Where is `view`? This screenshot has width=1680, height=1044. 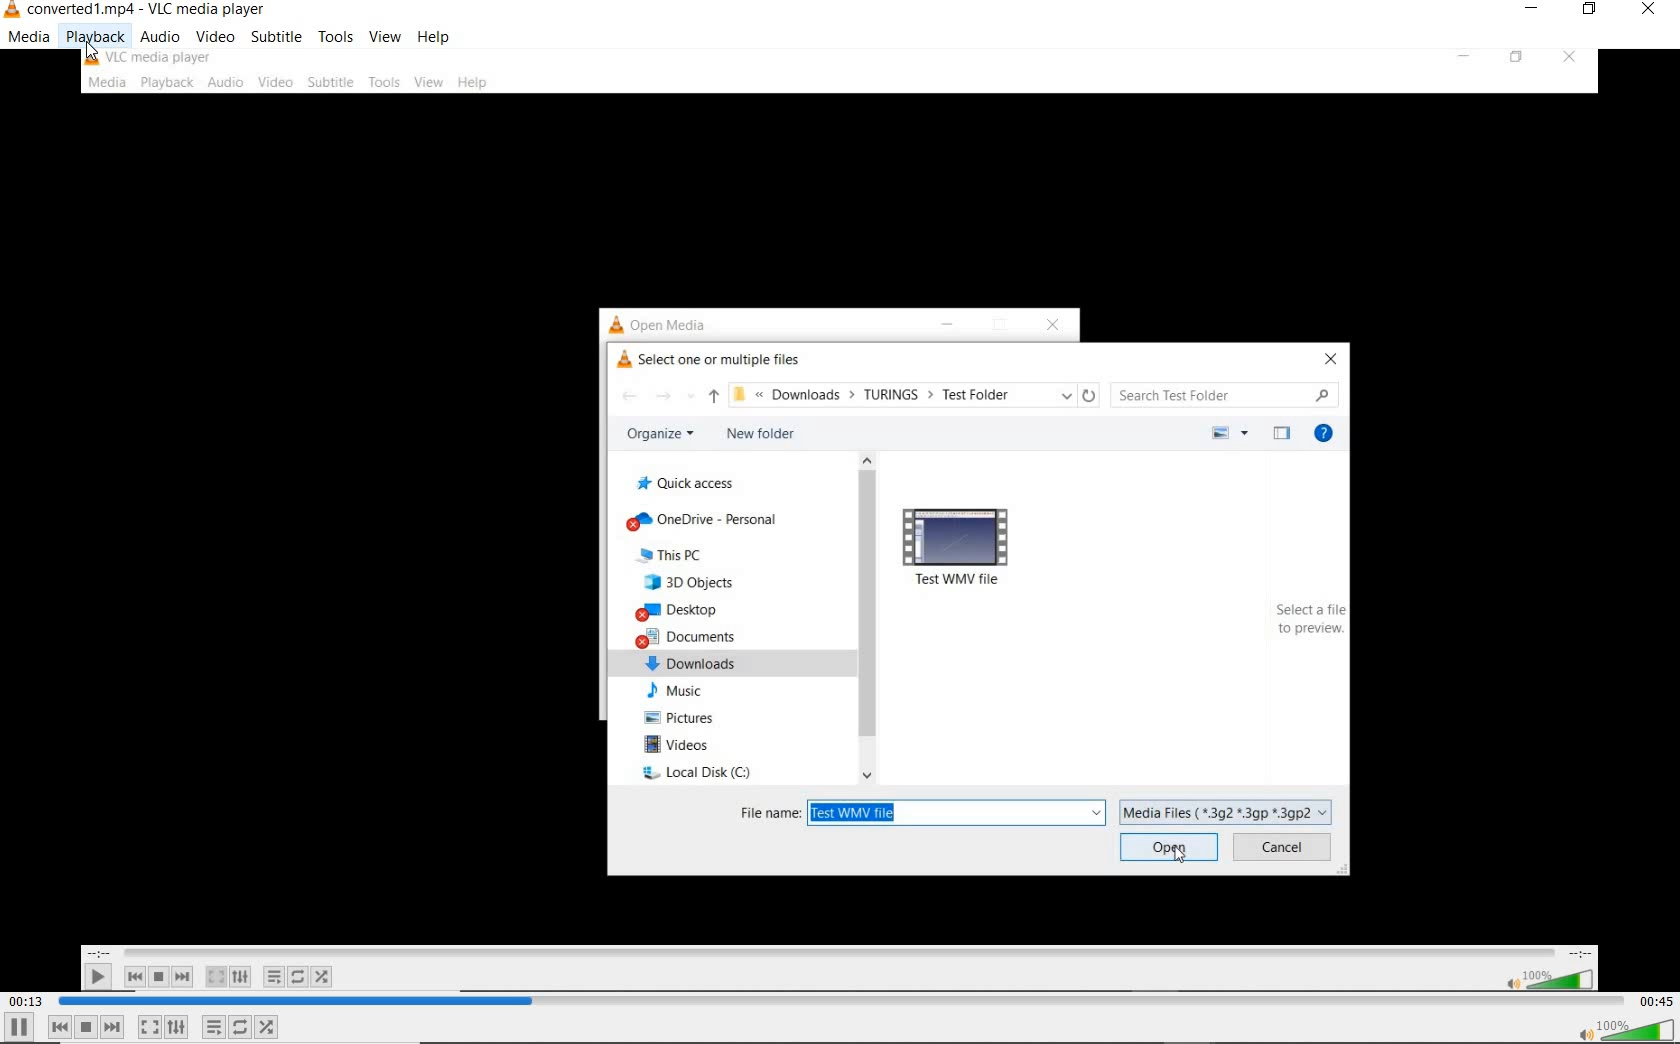 view is located at coordinates (386, 35).